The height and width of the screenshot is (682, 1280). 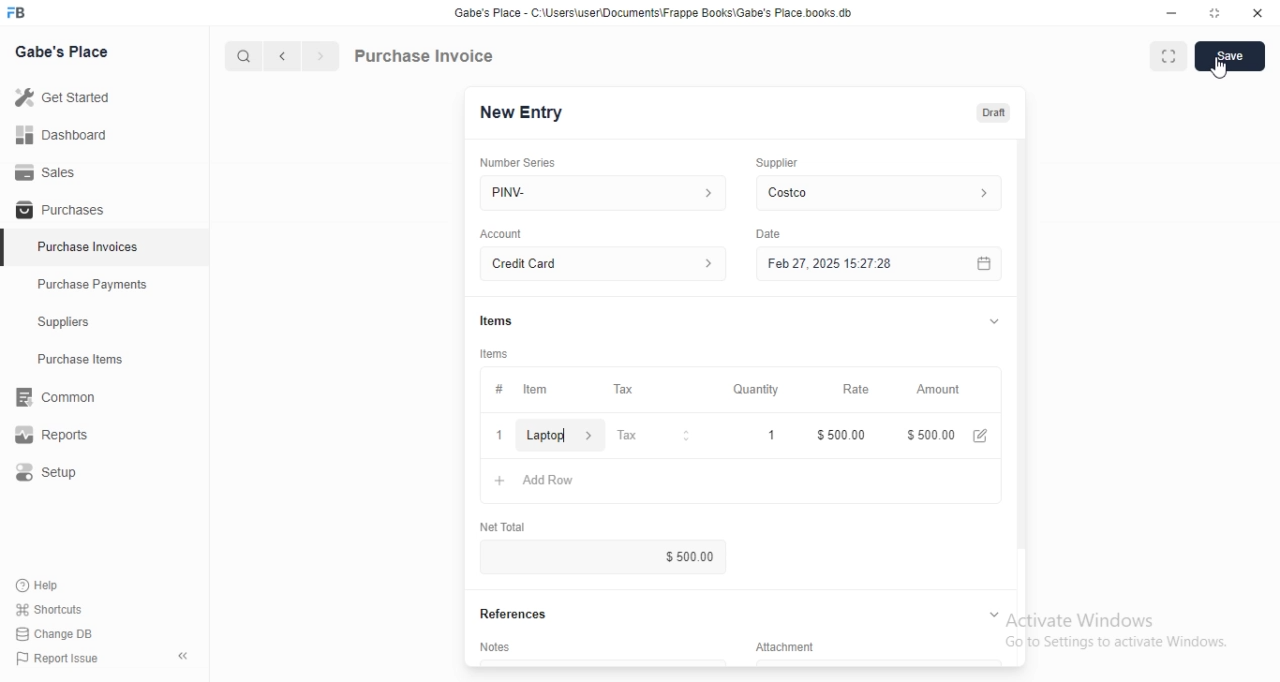 What do you see at coordinates (501, 234) in the screenshot?
I see `Account` at bounding box center [501, 234].